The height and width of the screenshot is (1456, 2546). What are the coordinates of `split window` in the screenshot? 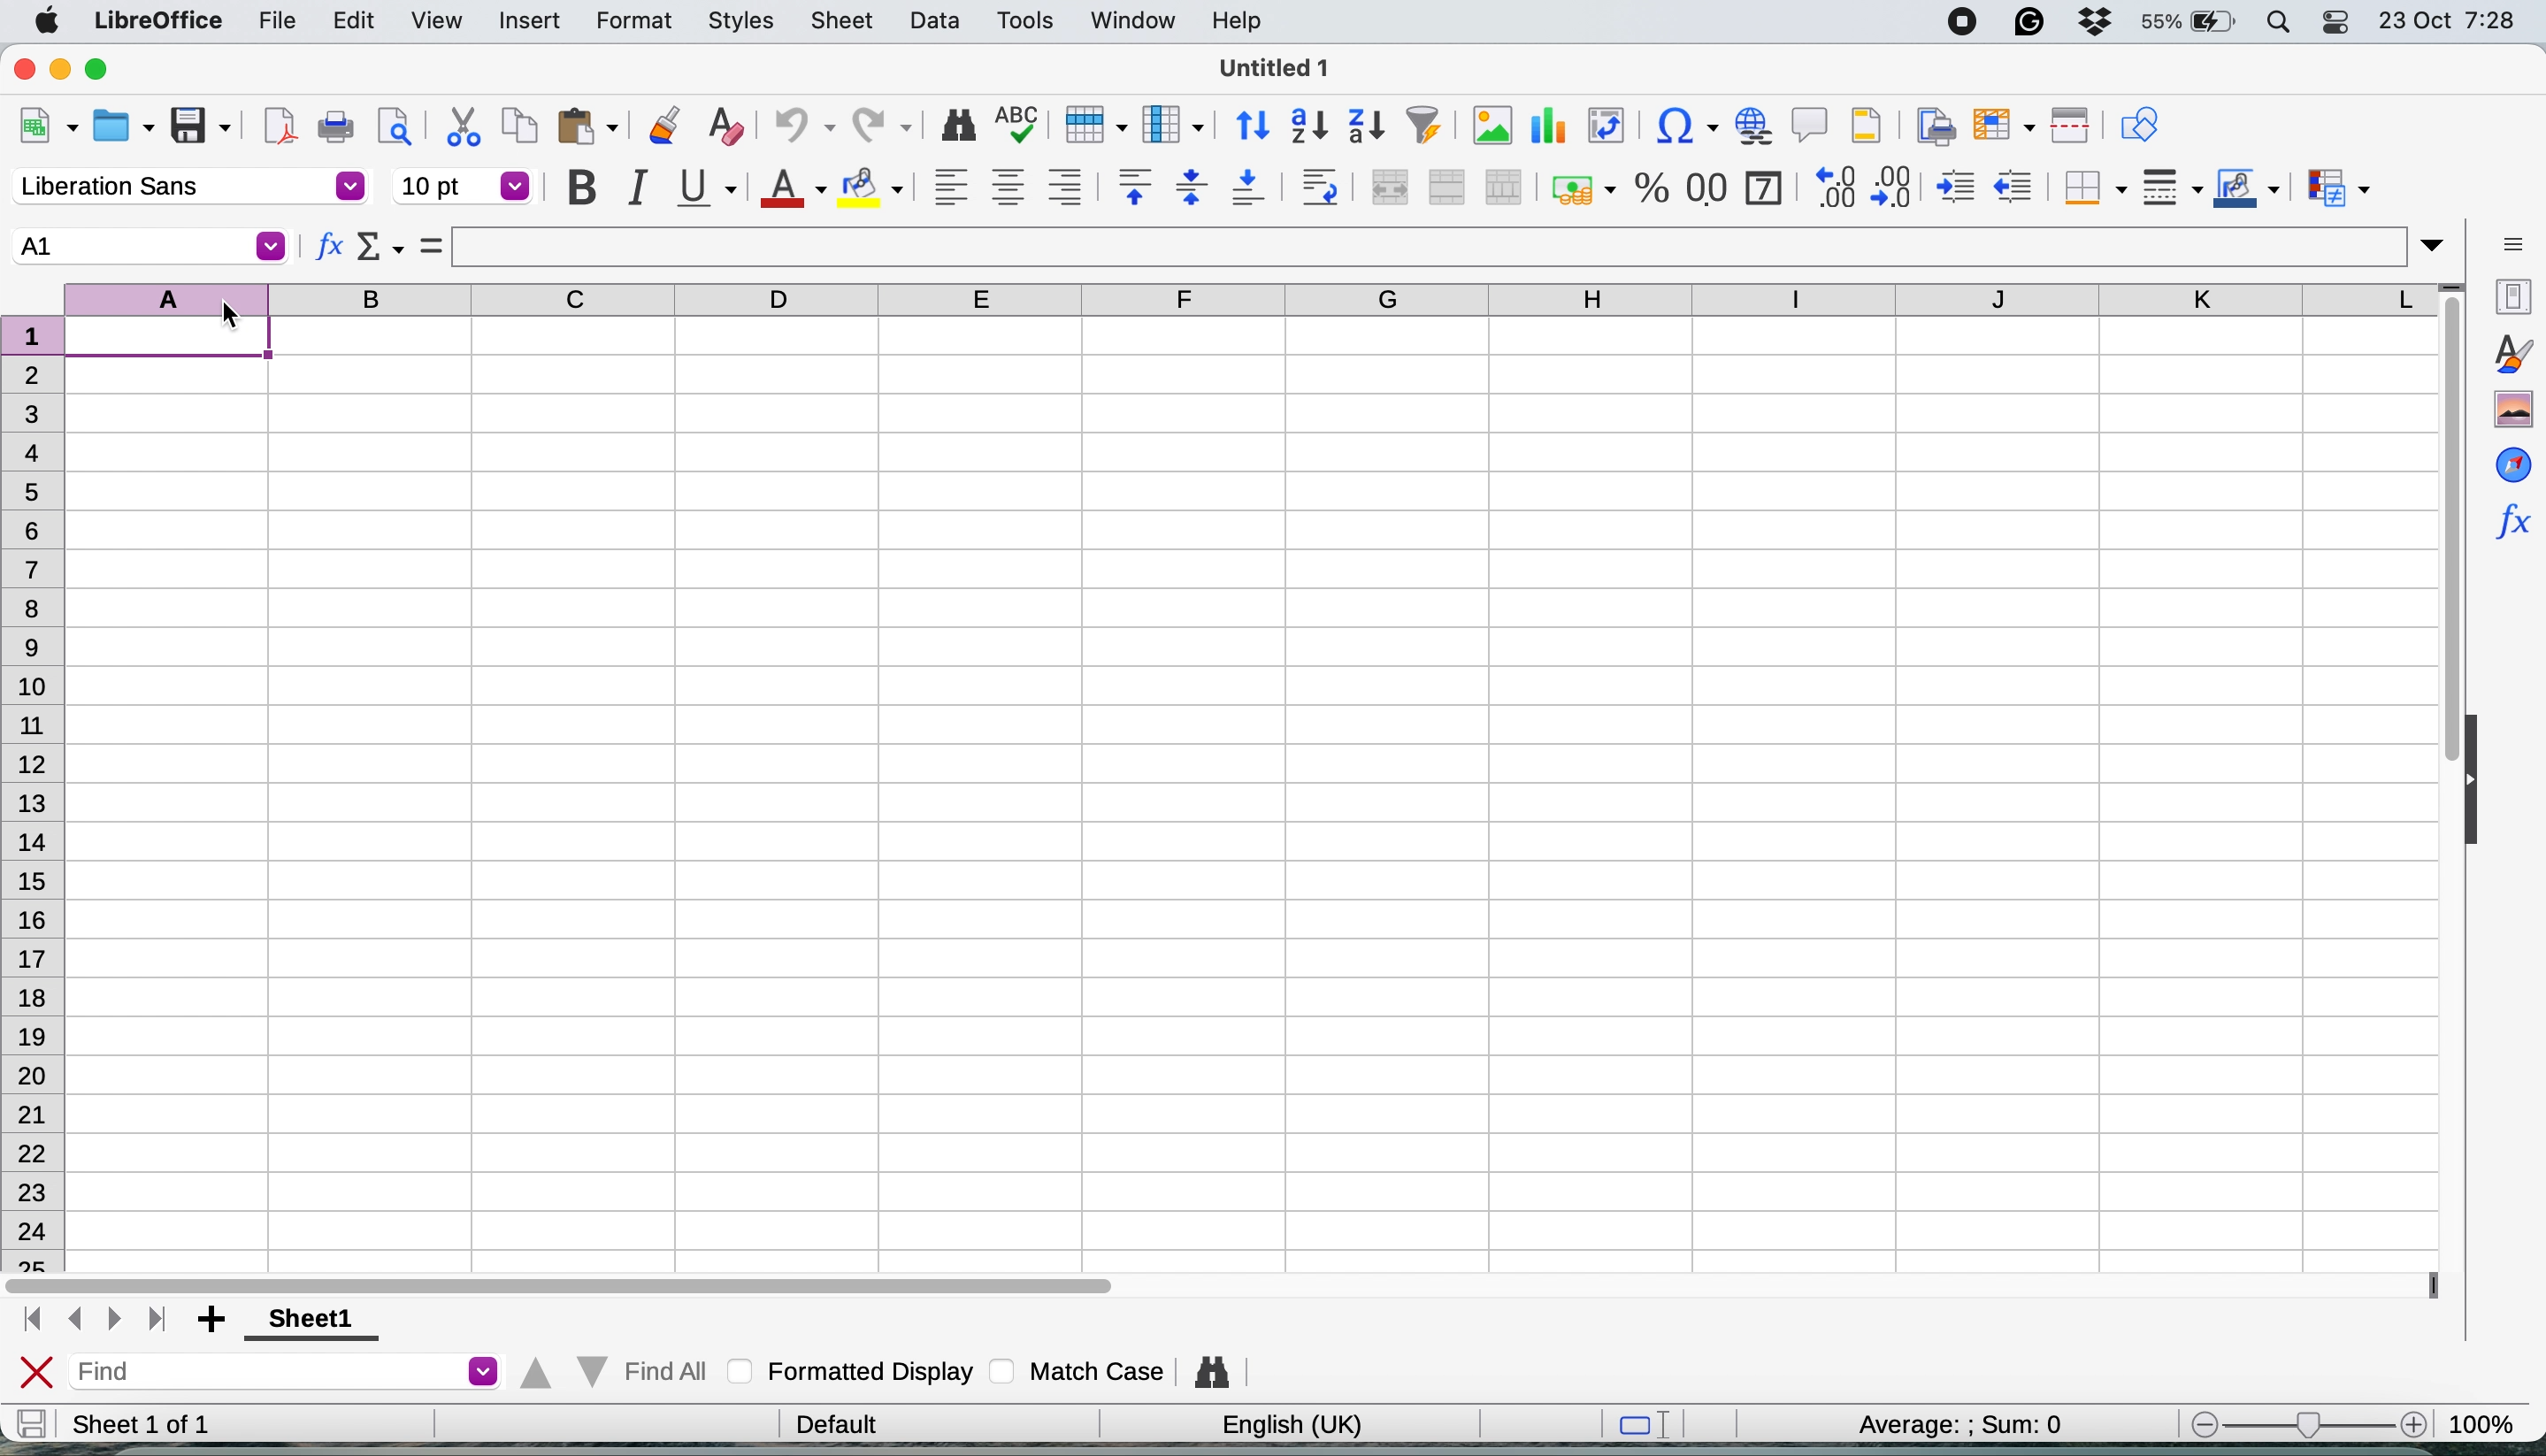 It's located at (2073, 126).